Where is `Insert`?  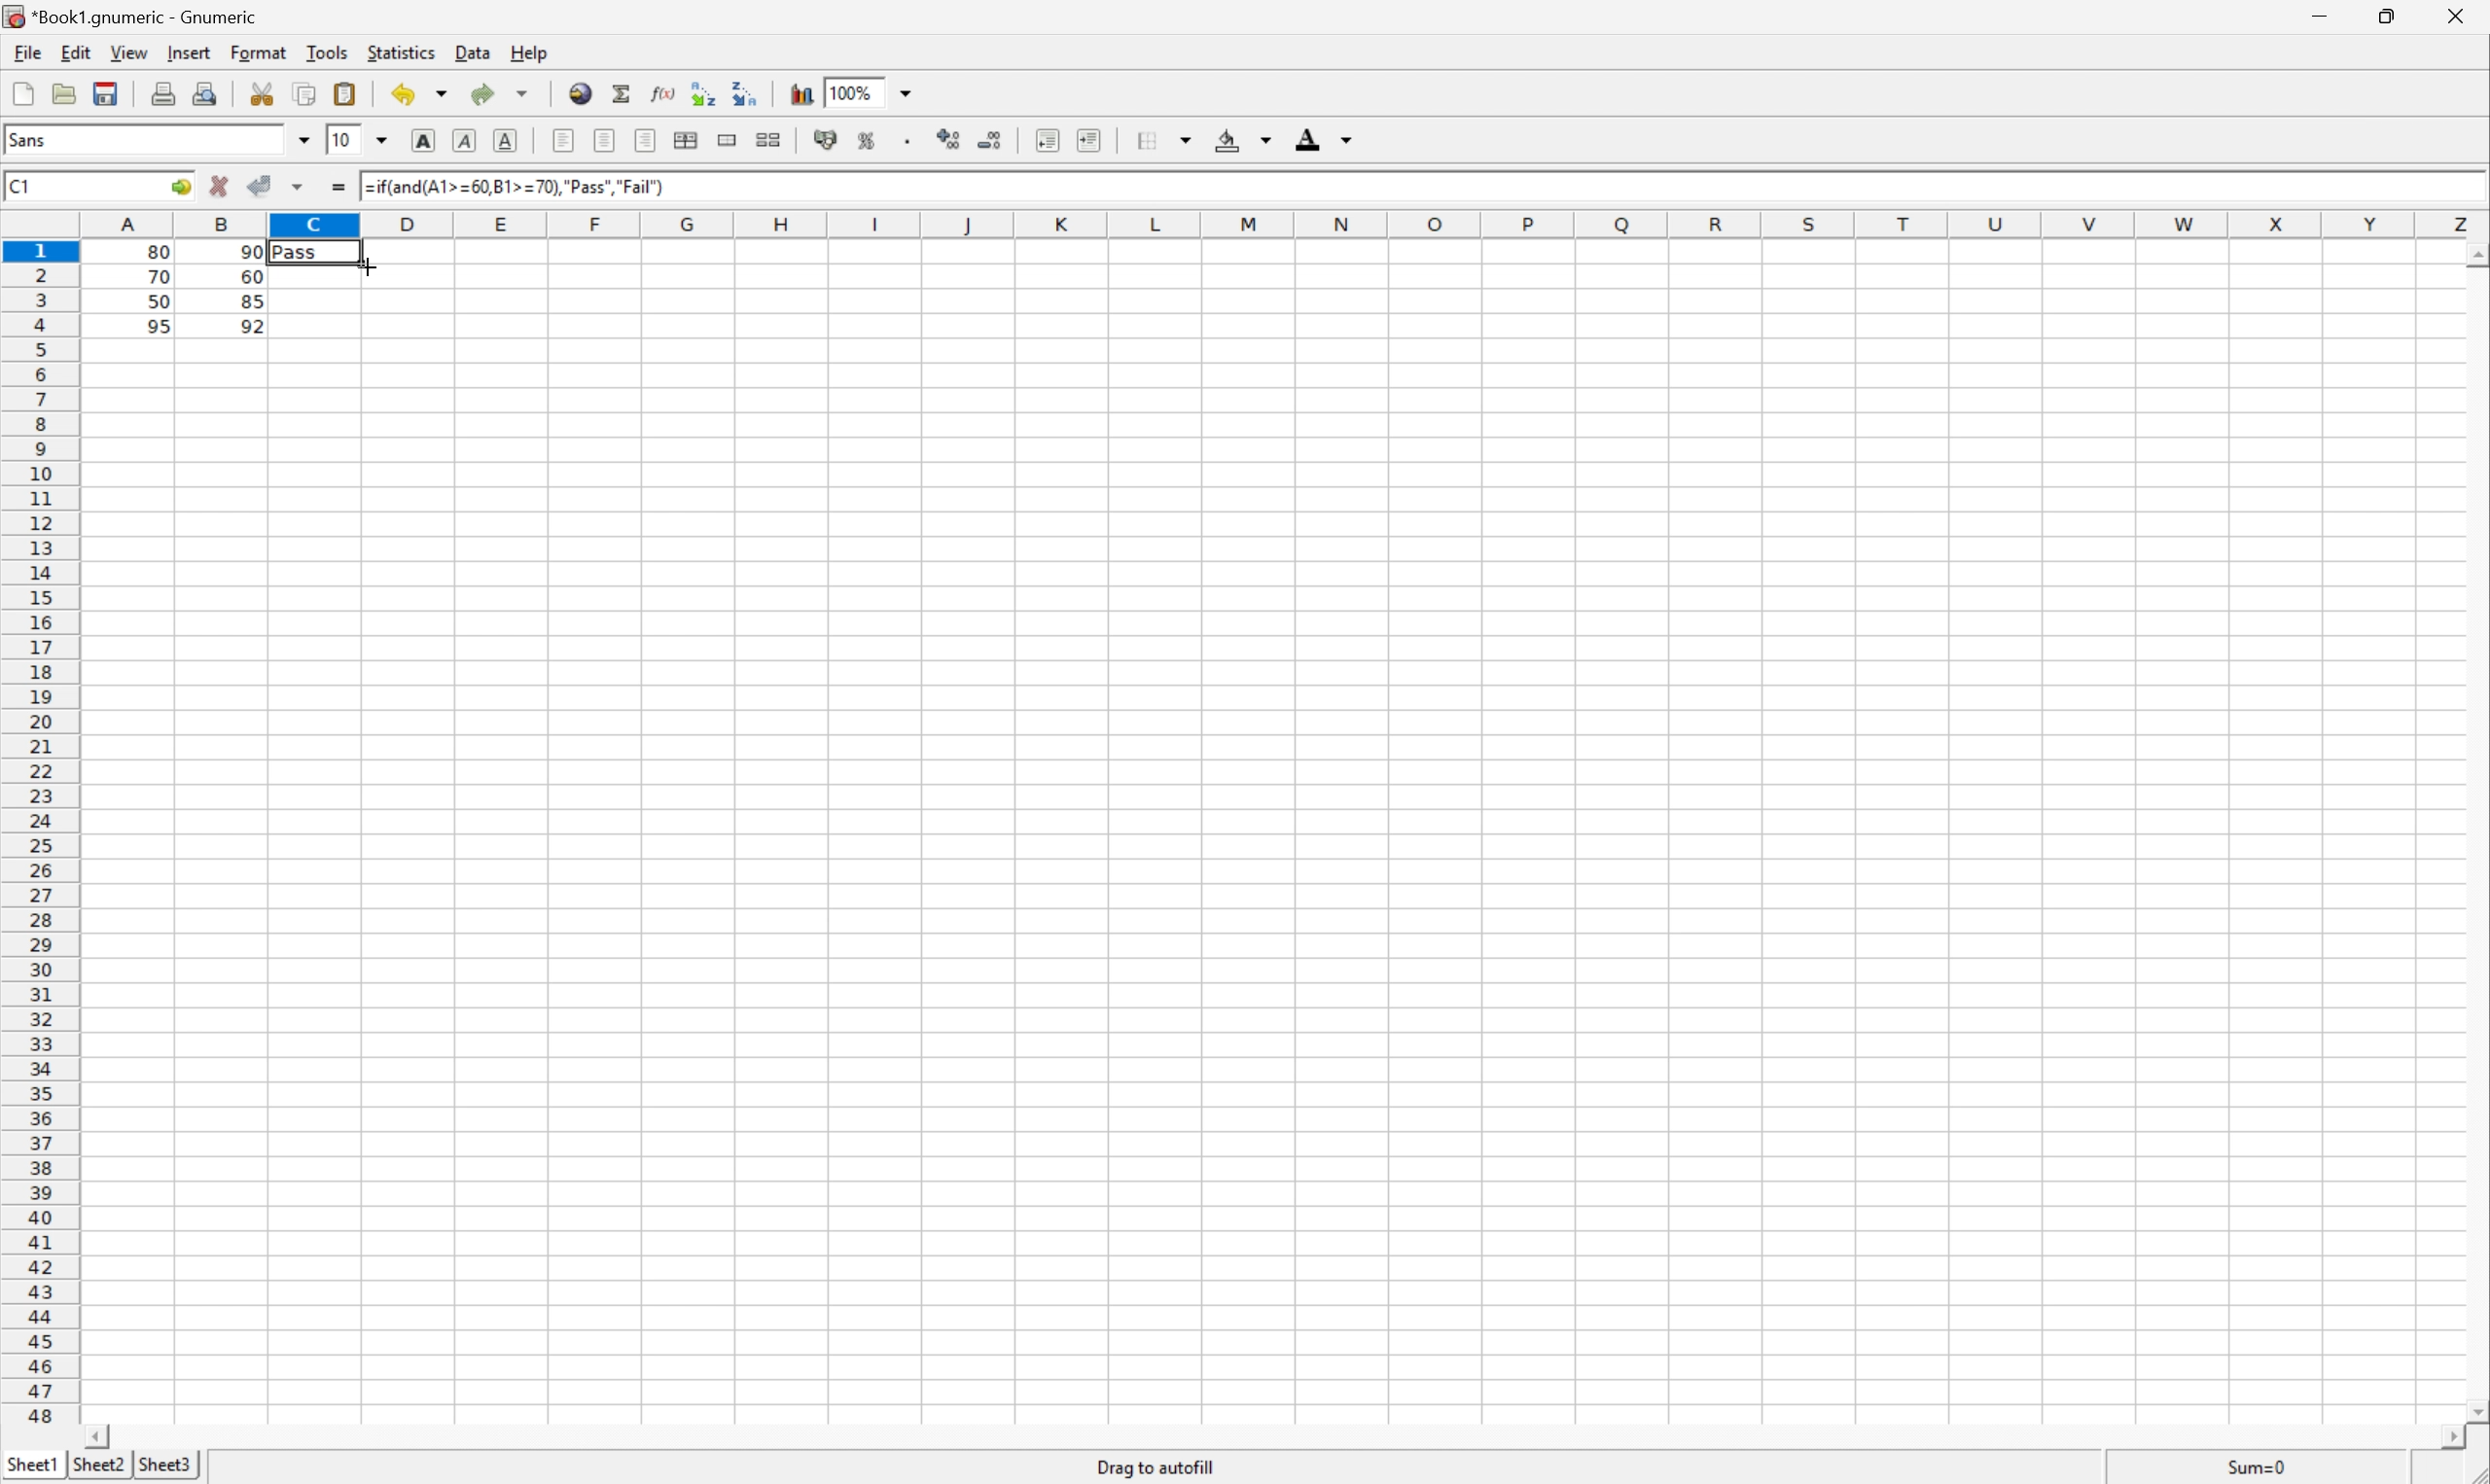 Insert is located at coordinates (191, 55).